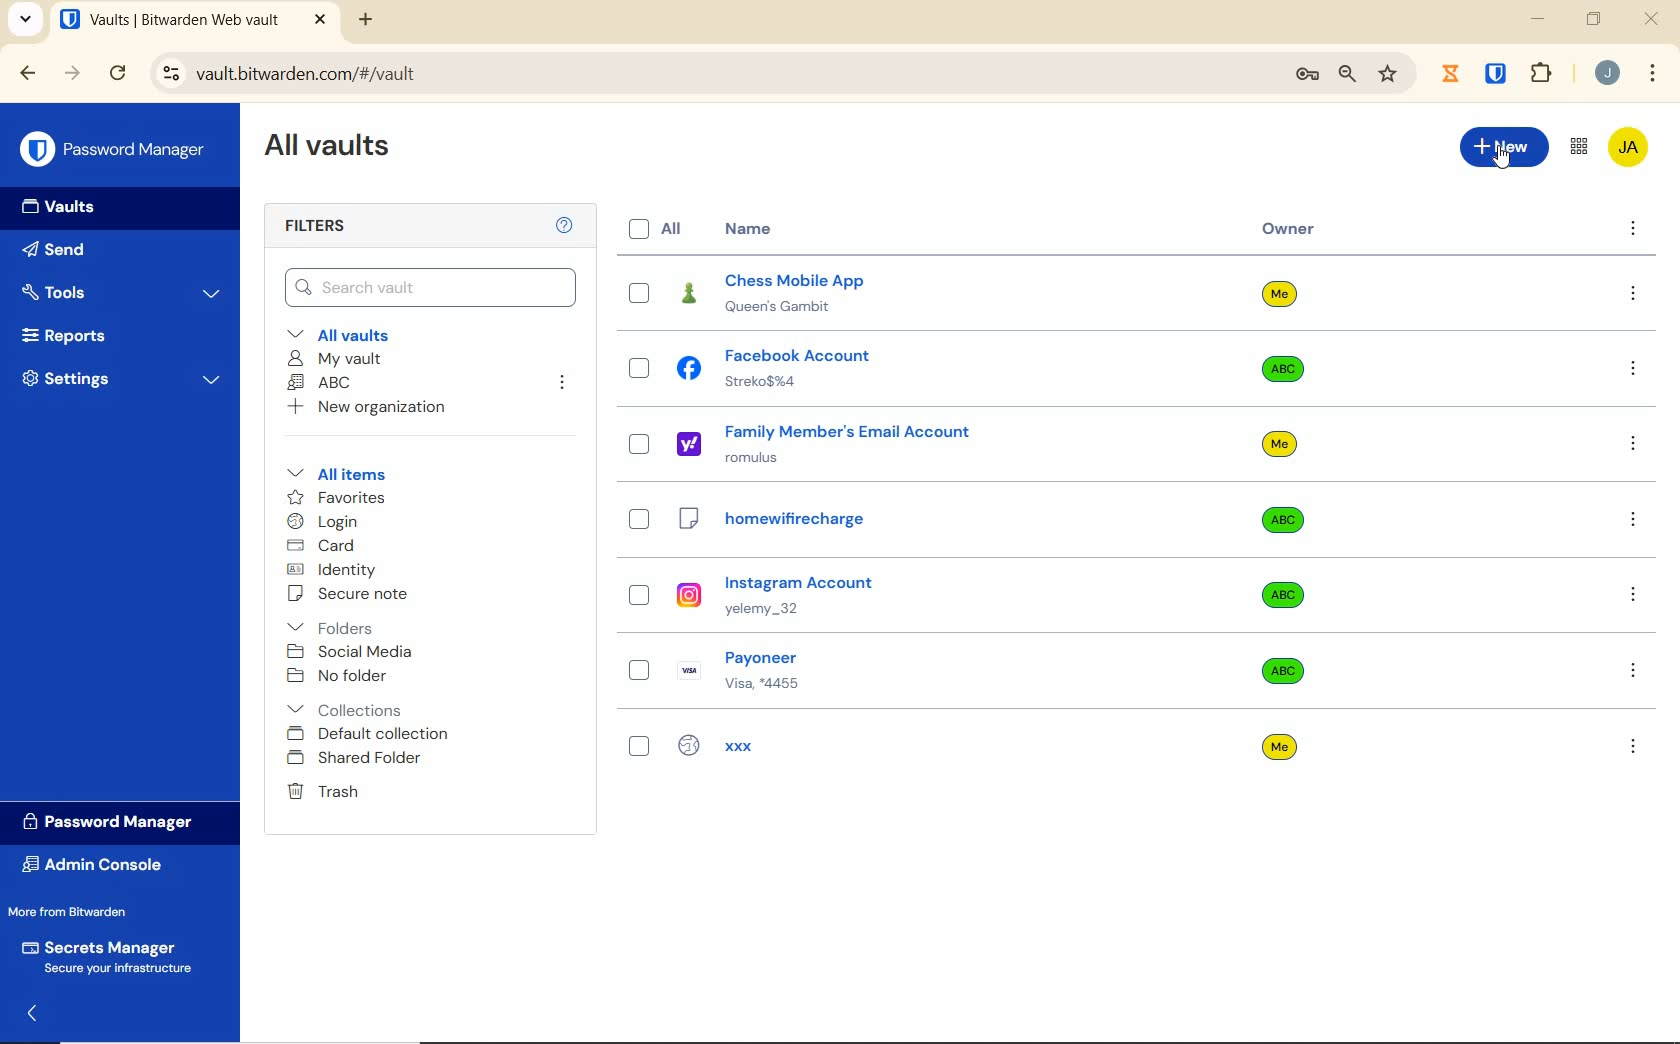 The height and width of the screenshot is (1044, 1680). I want to click on extensions, so click(1544, 72).